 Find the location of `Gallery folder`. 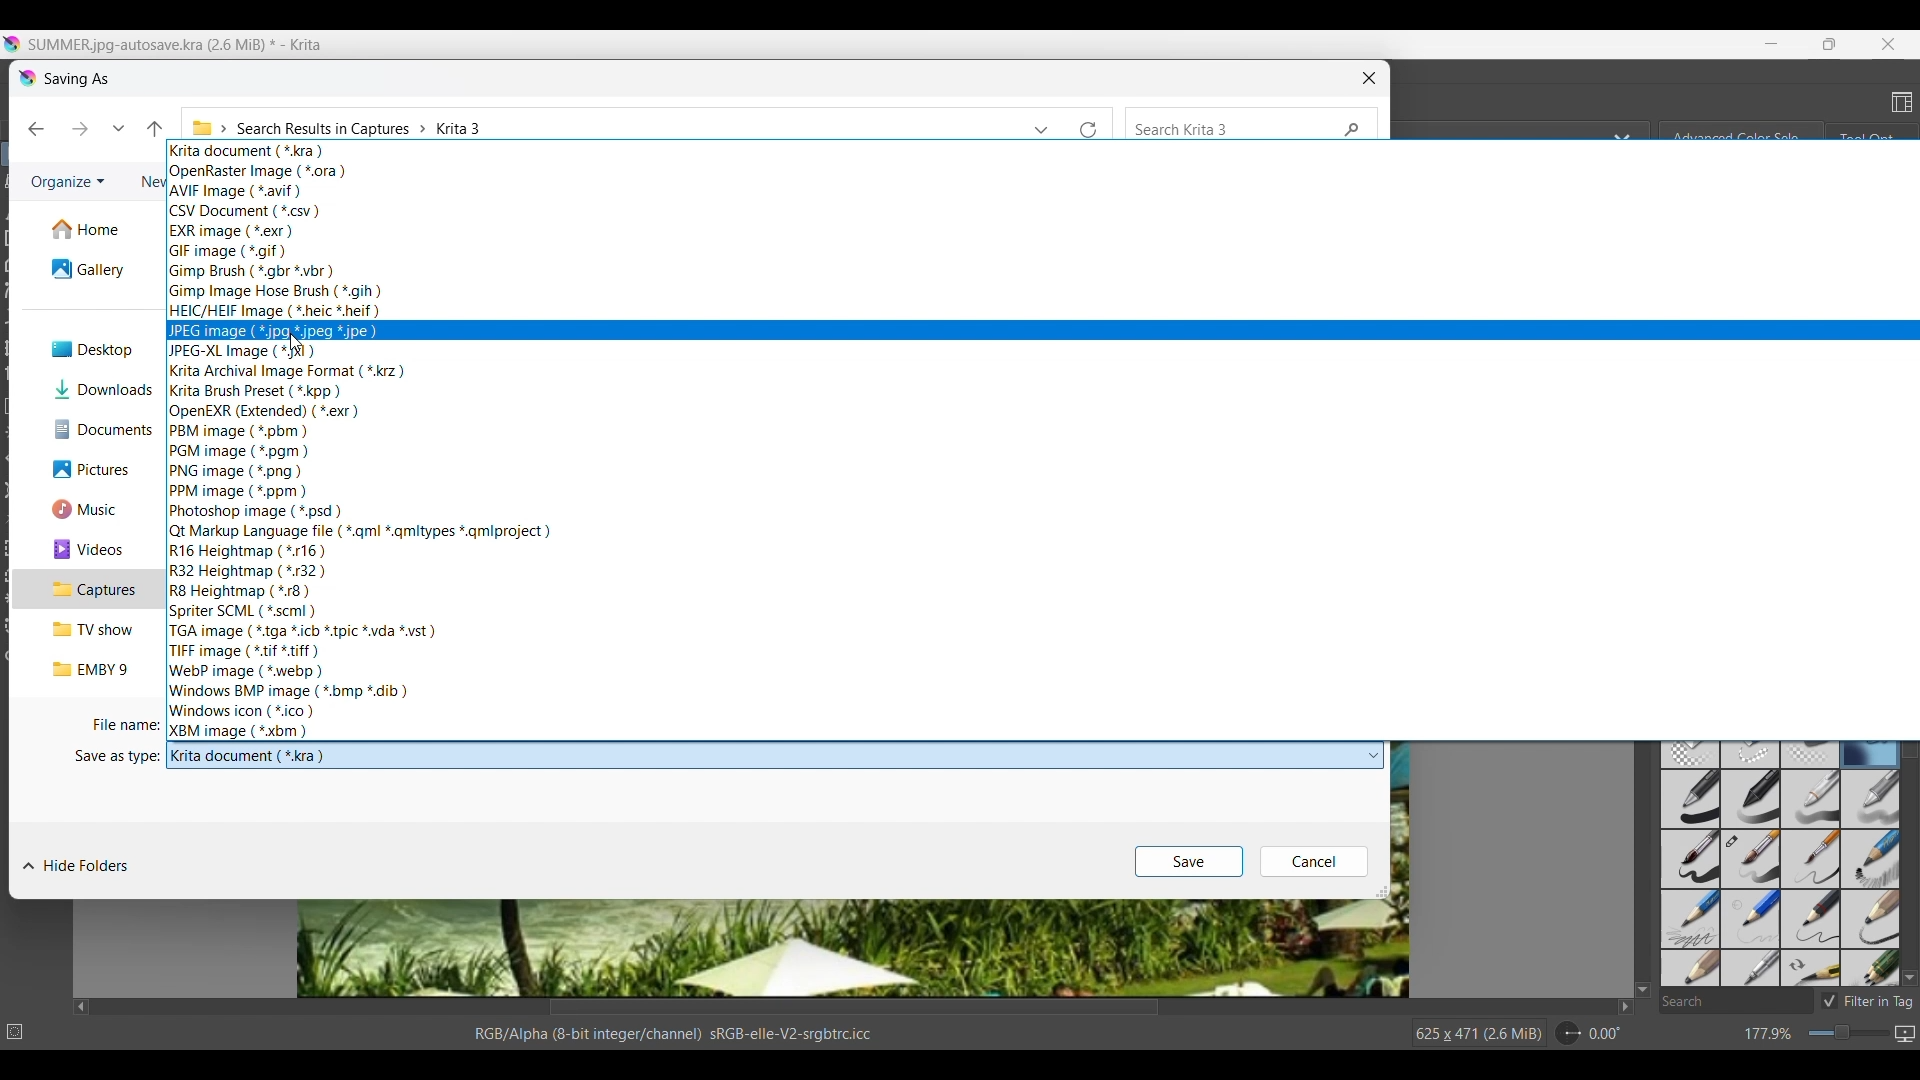

Gallery folder is located at coordinates (87, 269).